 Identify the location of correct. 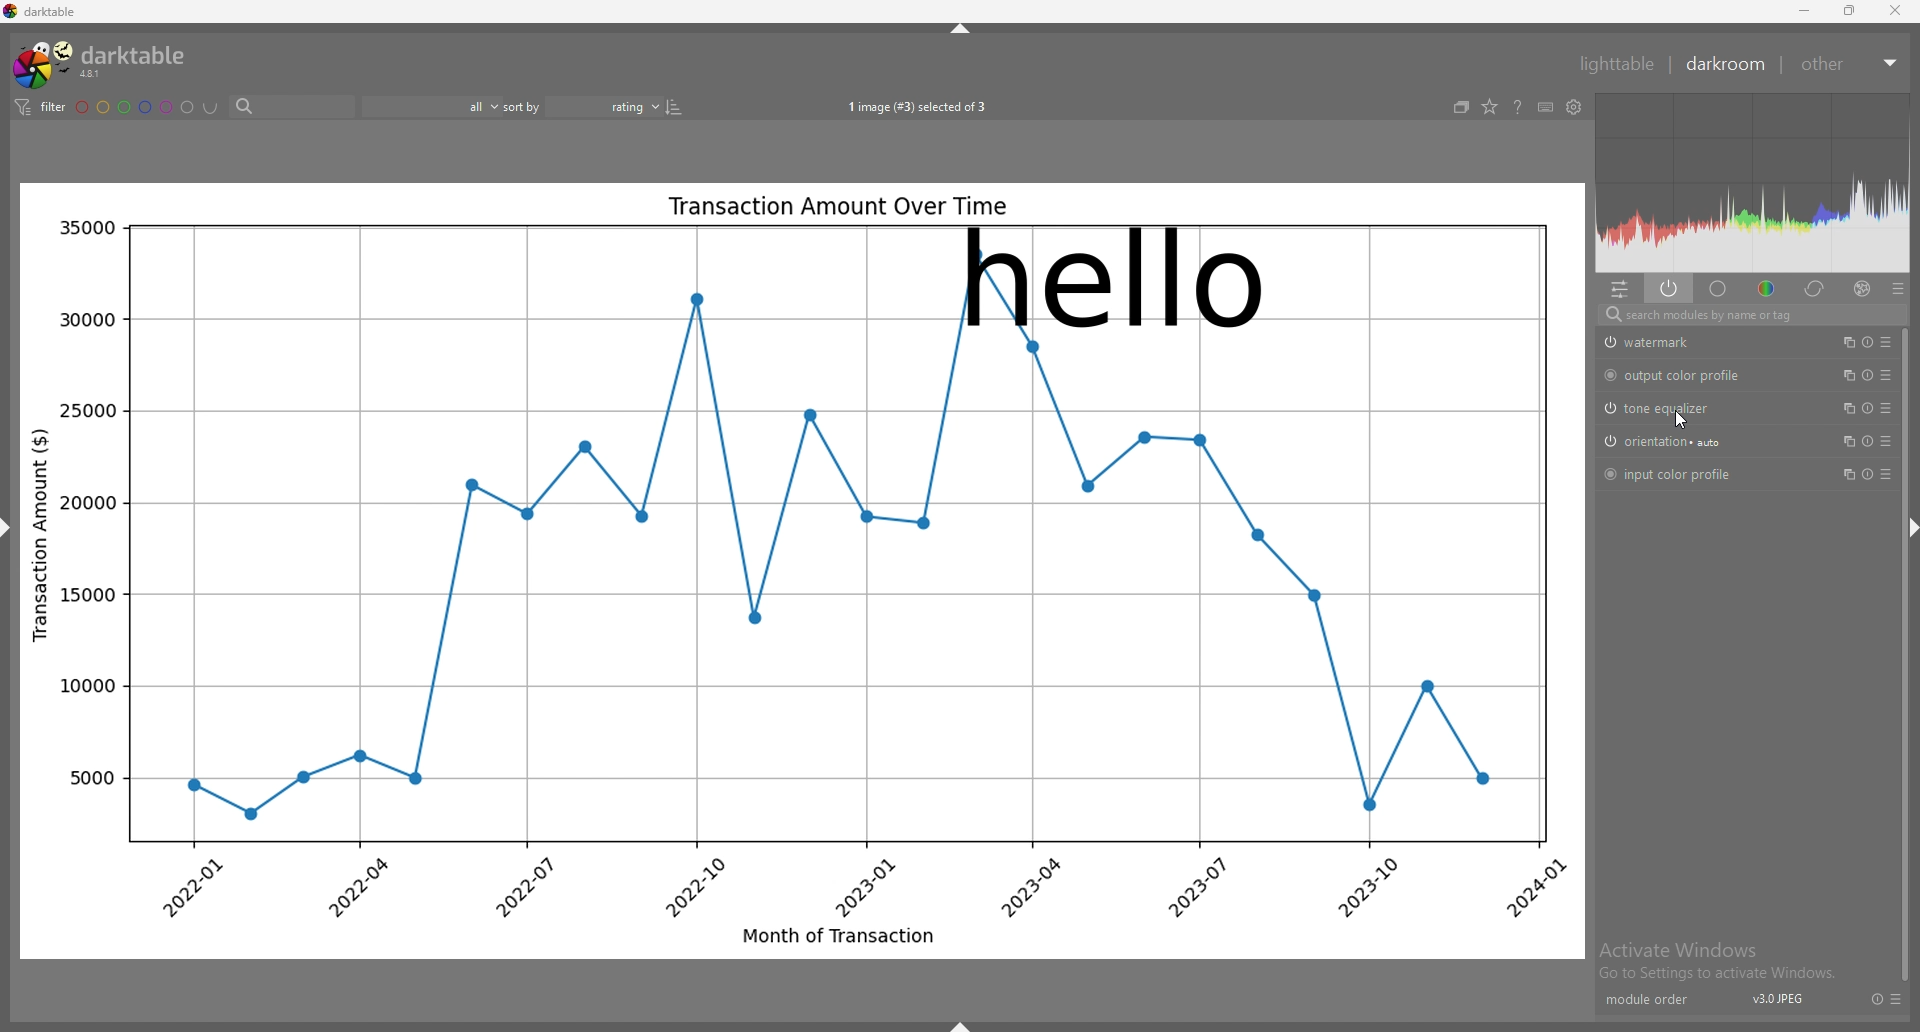
(1816, 288).